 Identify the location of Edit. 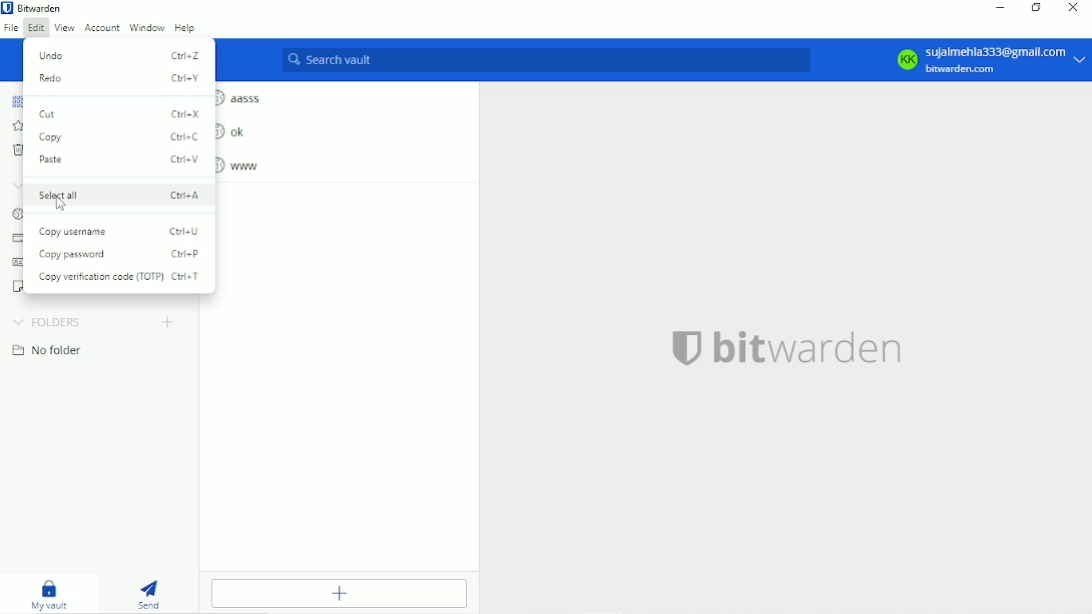
(34, 28).